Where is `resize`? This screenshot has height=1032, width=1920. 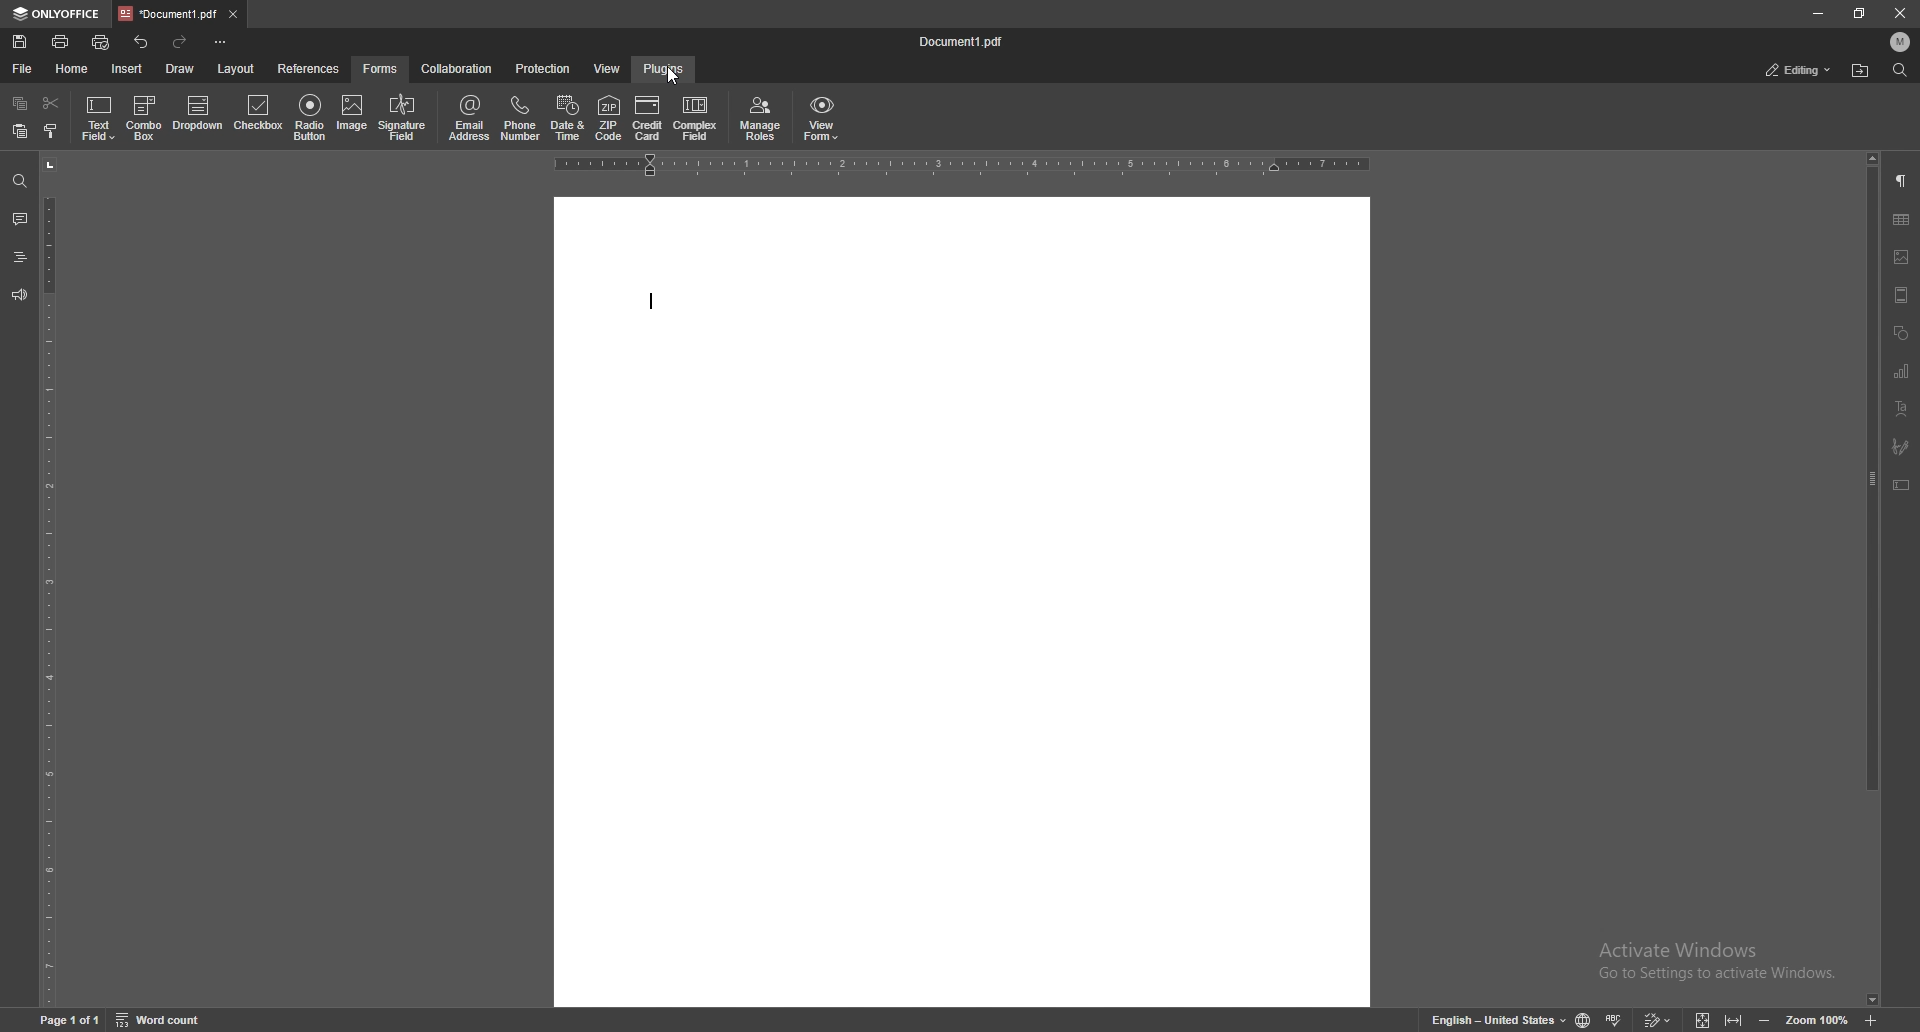
resize is located at coordinates (1859, 13).